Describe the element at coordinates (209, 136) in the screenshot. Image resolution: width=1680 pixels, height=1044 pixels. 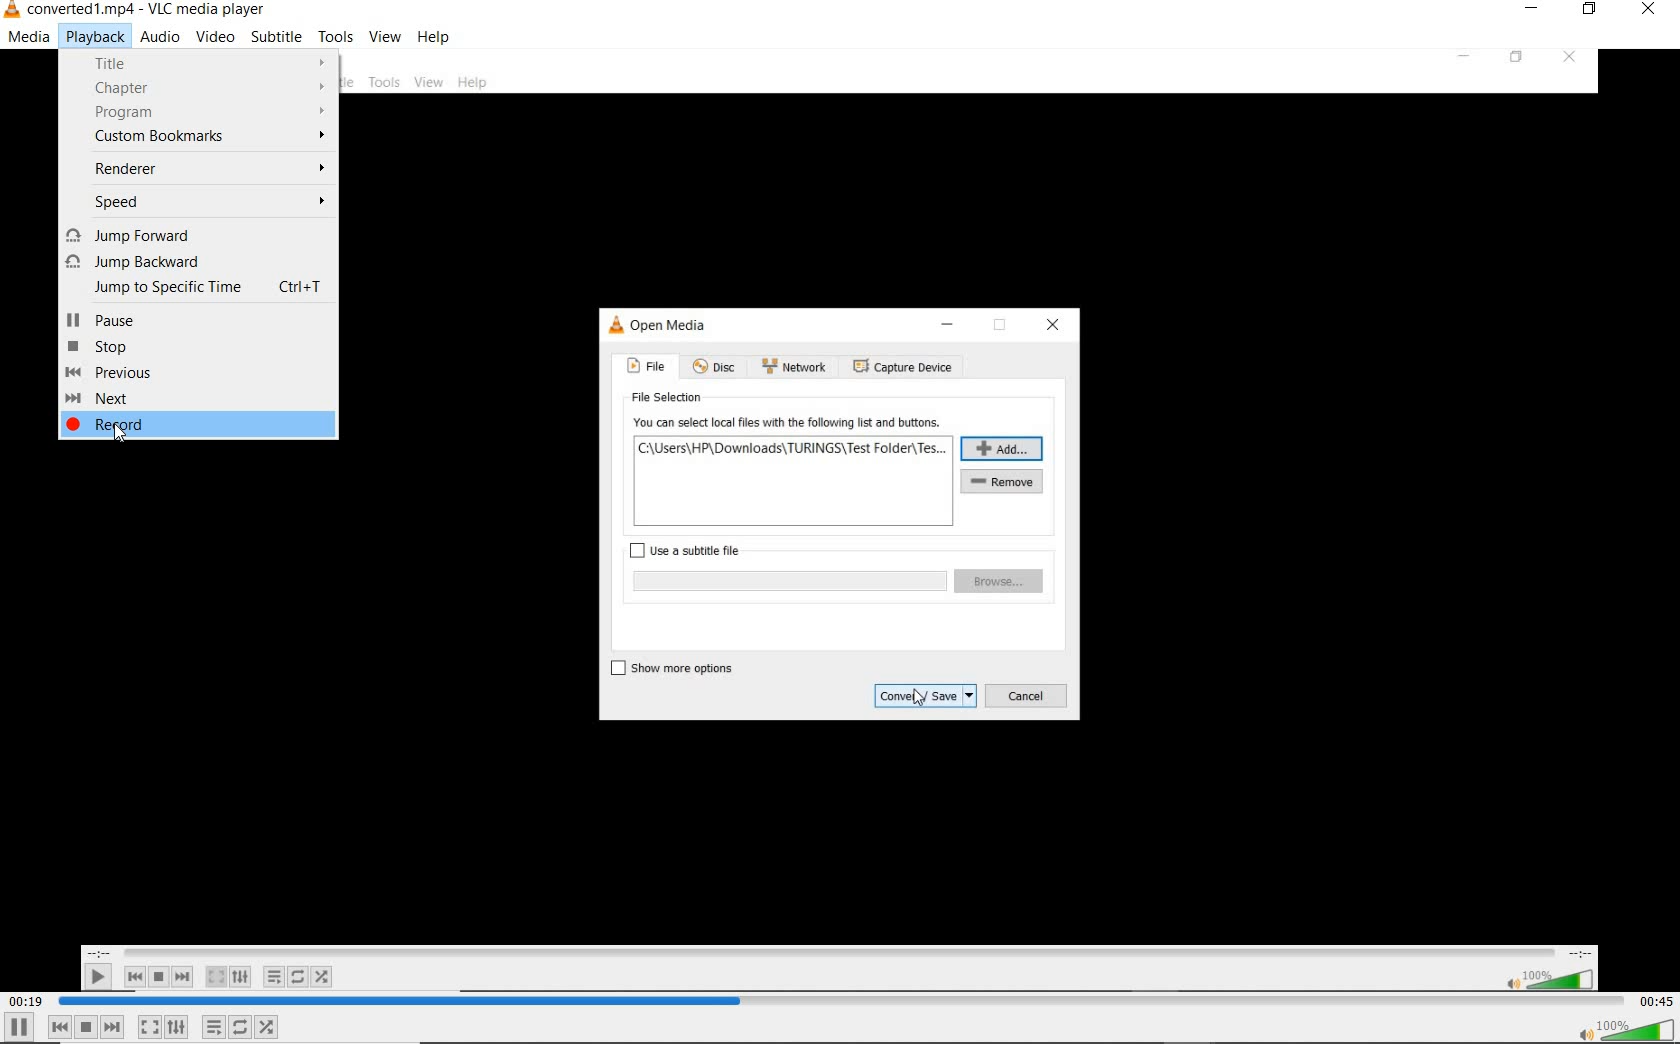
I see `custom bookmarks` at that location.